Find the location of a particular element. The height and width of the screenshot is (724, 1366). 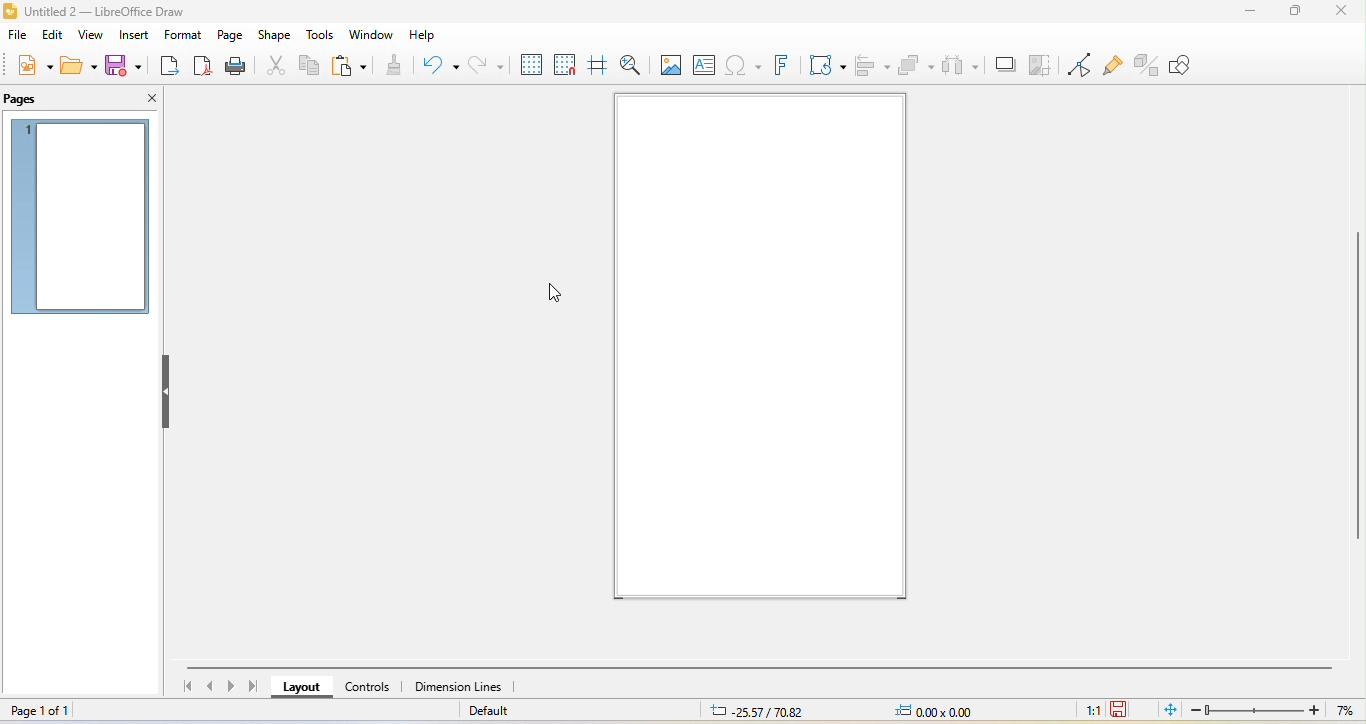

print is located at coordinates (234, 67).